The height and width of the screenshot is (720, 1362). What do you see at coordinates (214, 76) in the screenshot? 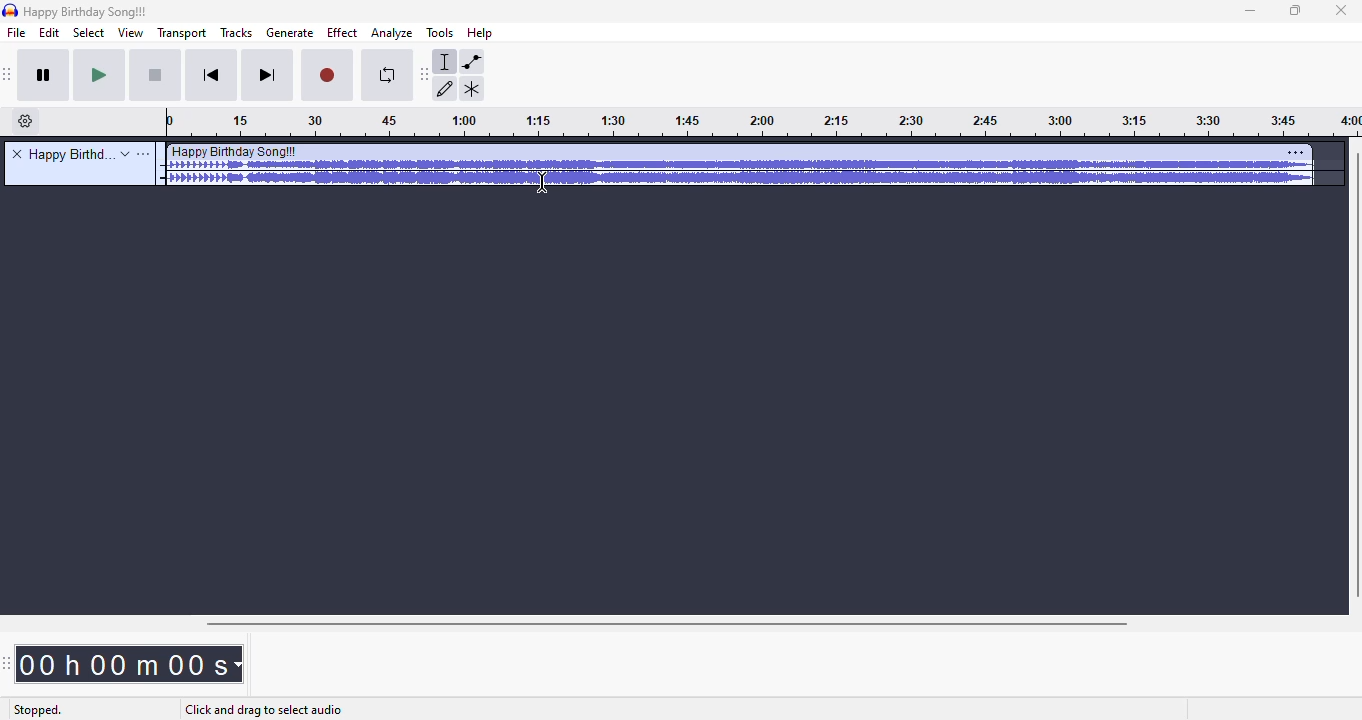
I see `skip to start` at bounding box center [214, 76].